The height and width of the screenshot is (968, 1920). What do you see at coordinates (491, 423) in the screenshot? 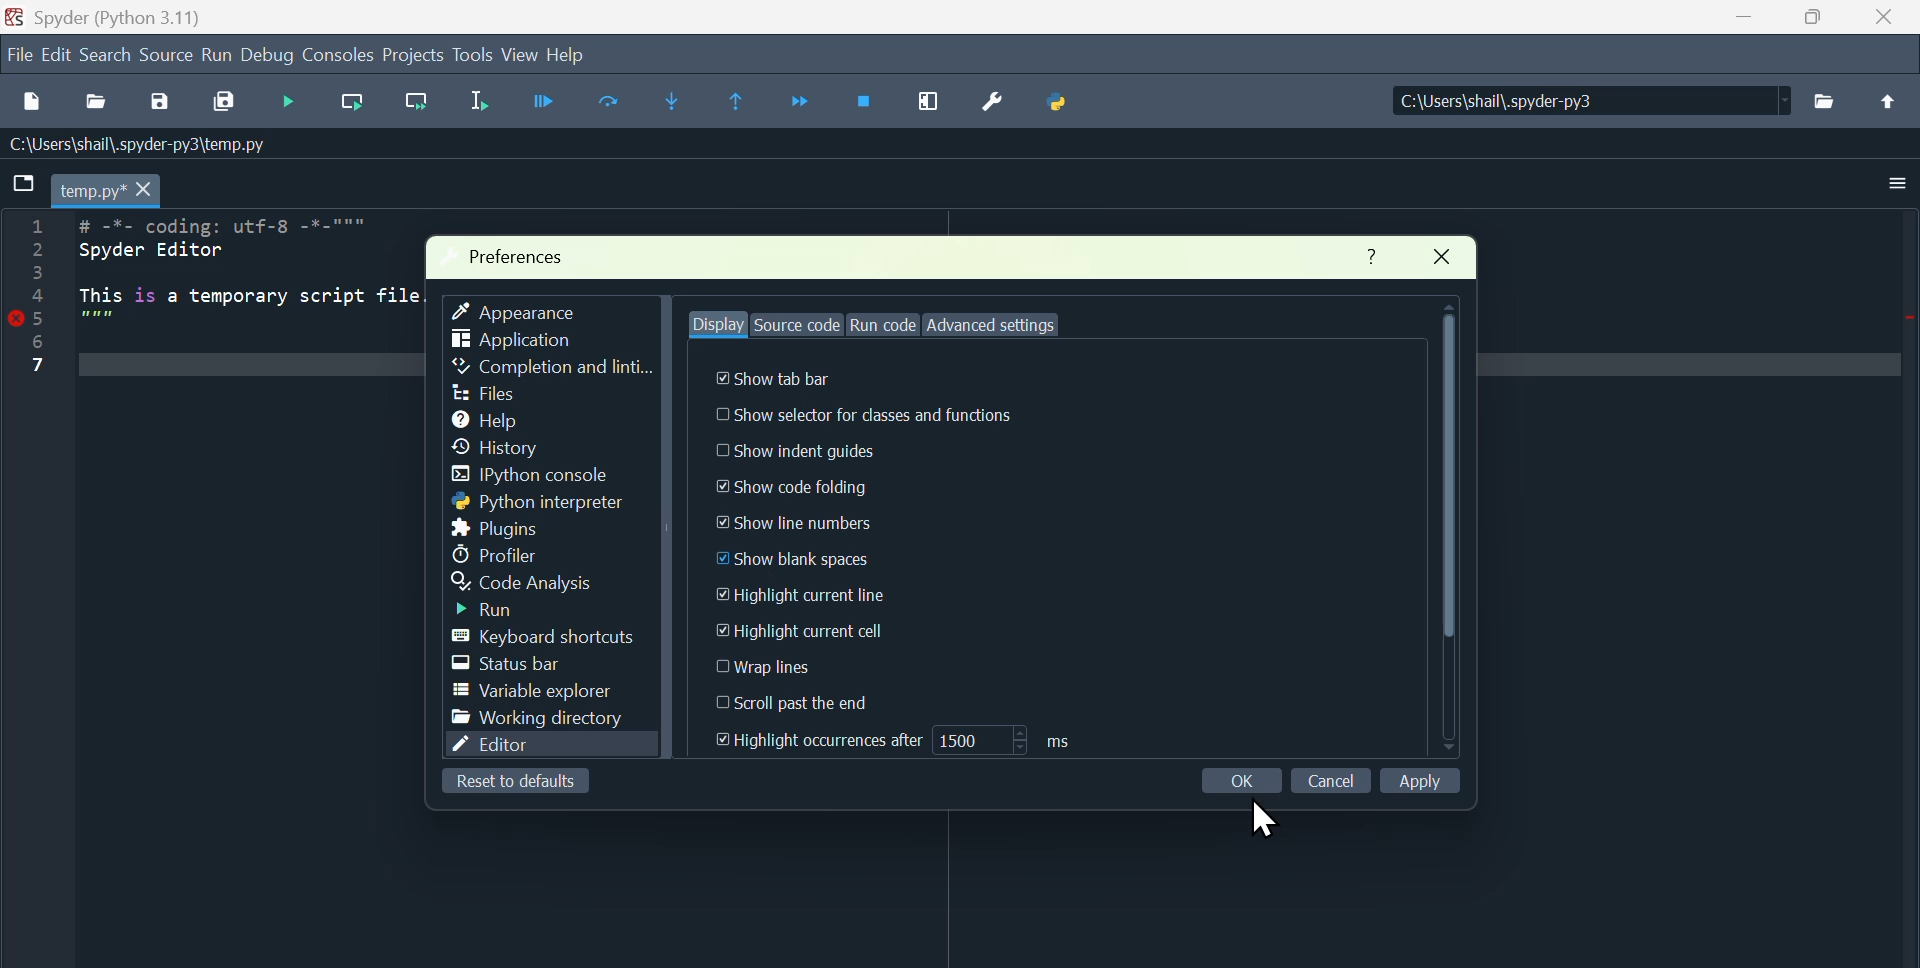
I see `help` at bounding box center [491, 423].